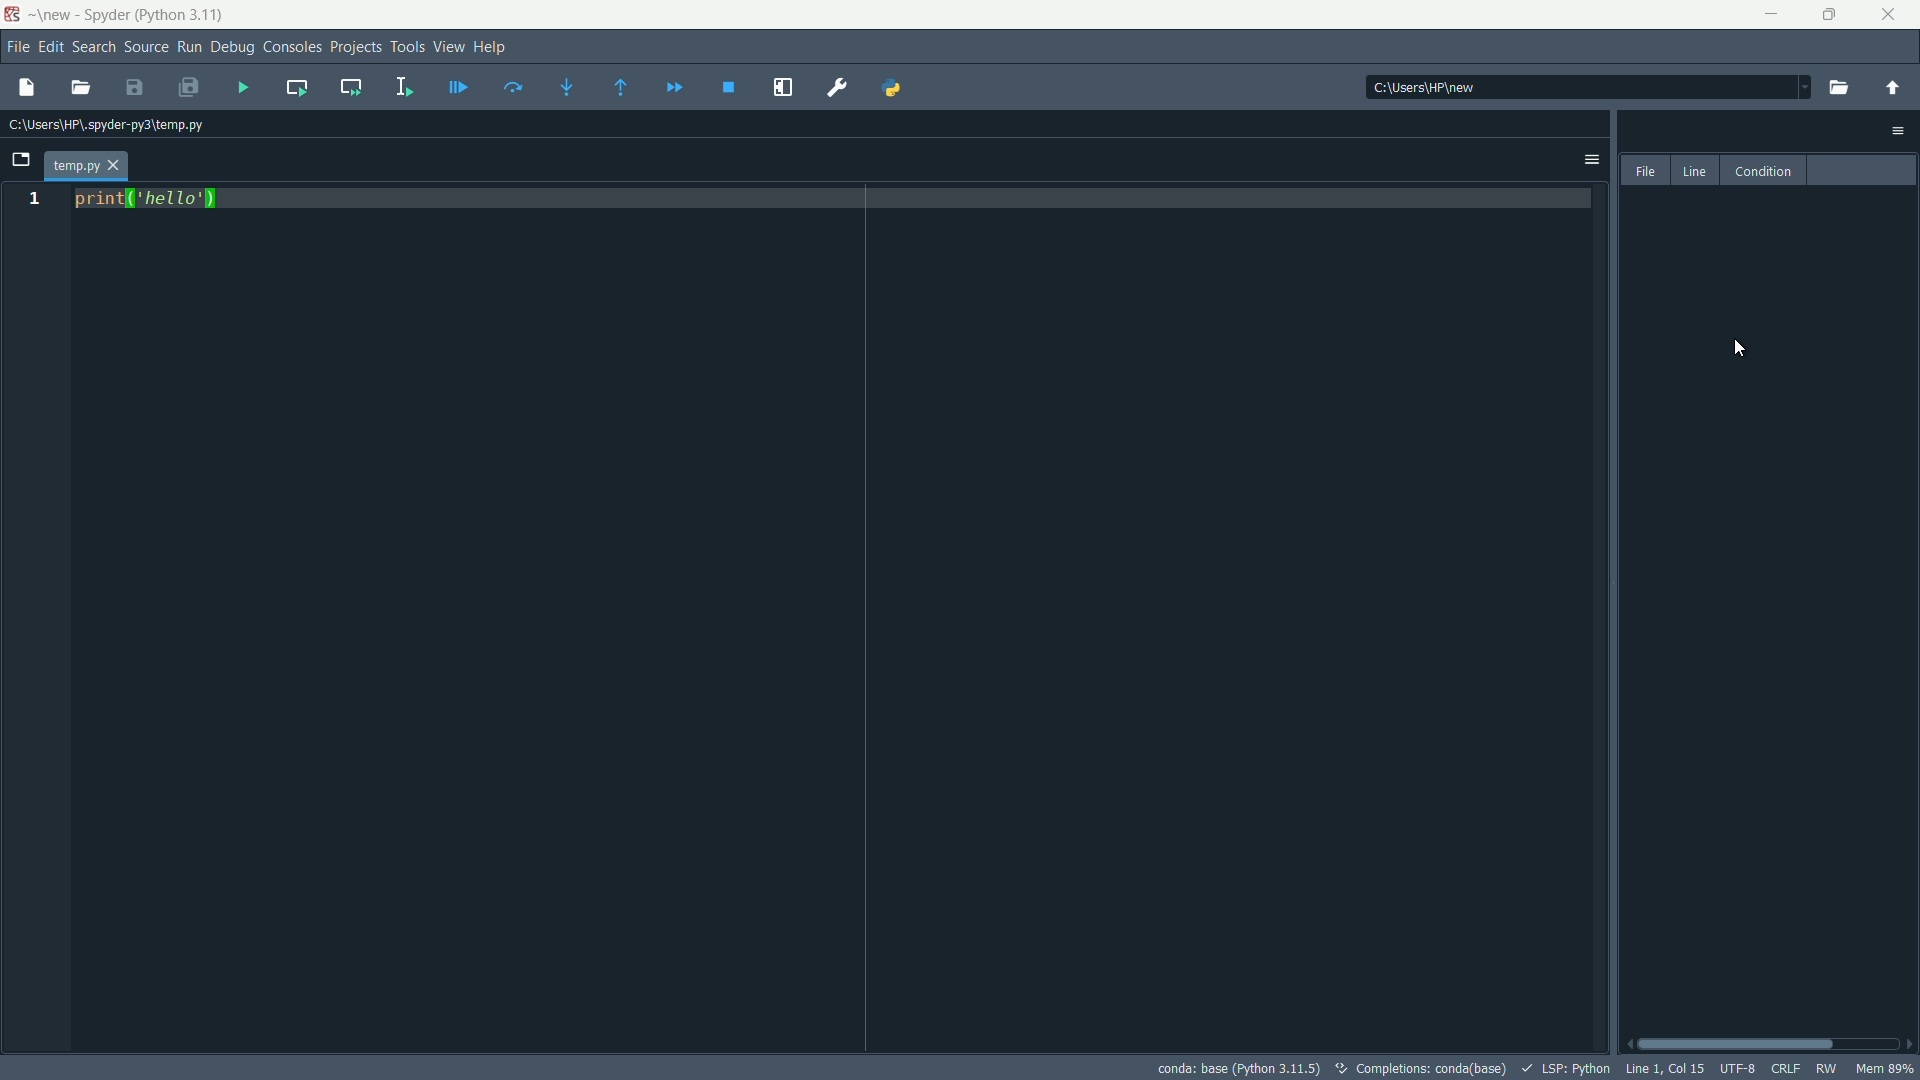  Describe the element at coordinates (1832, 15) in the screenshot. I see `maximize` at that location.